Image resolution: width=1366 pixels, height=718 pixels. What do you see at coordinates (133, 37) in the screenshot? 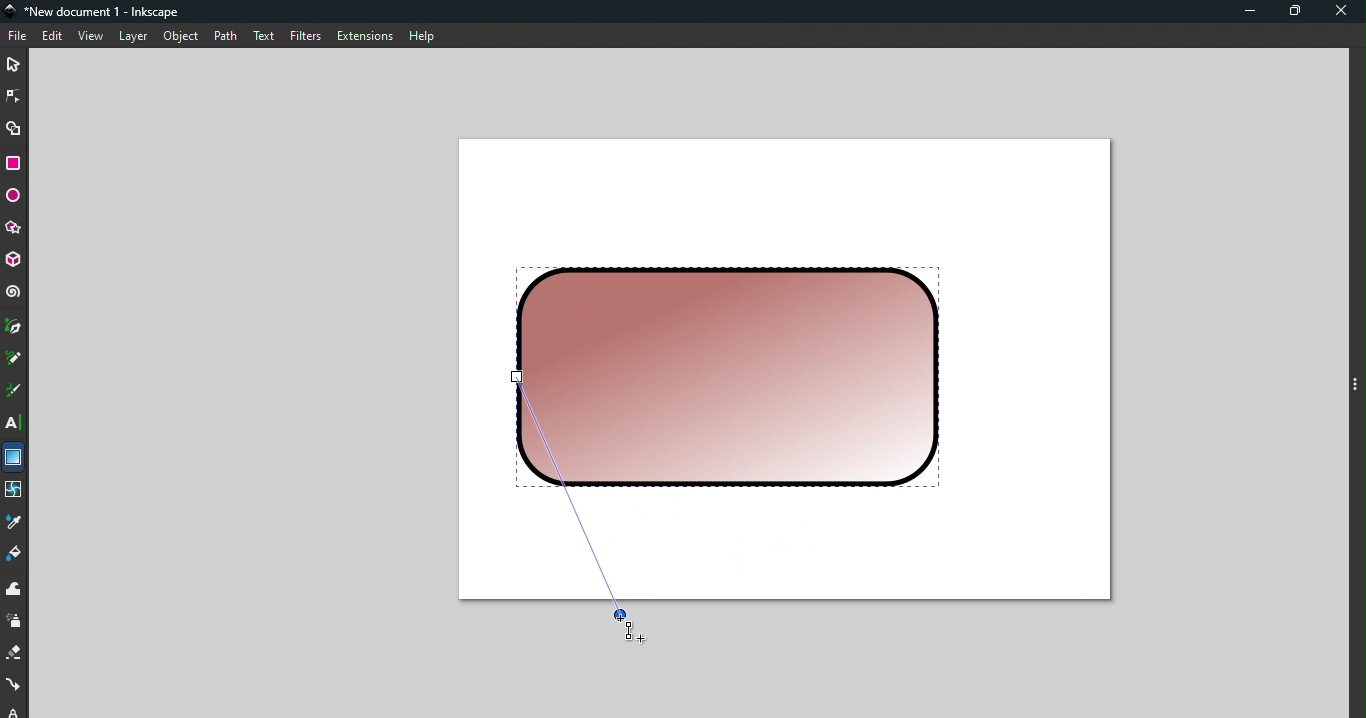
I see `Layer` at bounding box center [133, 37].